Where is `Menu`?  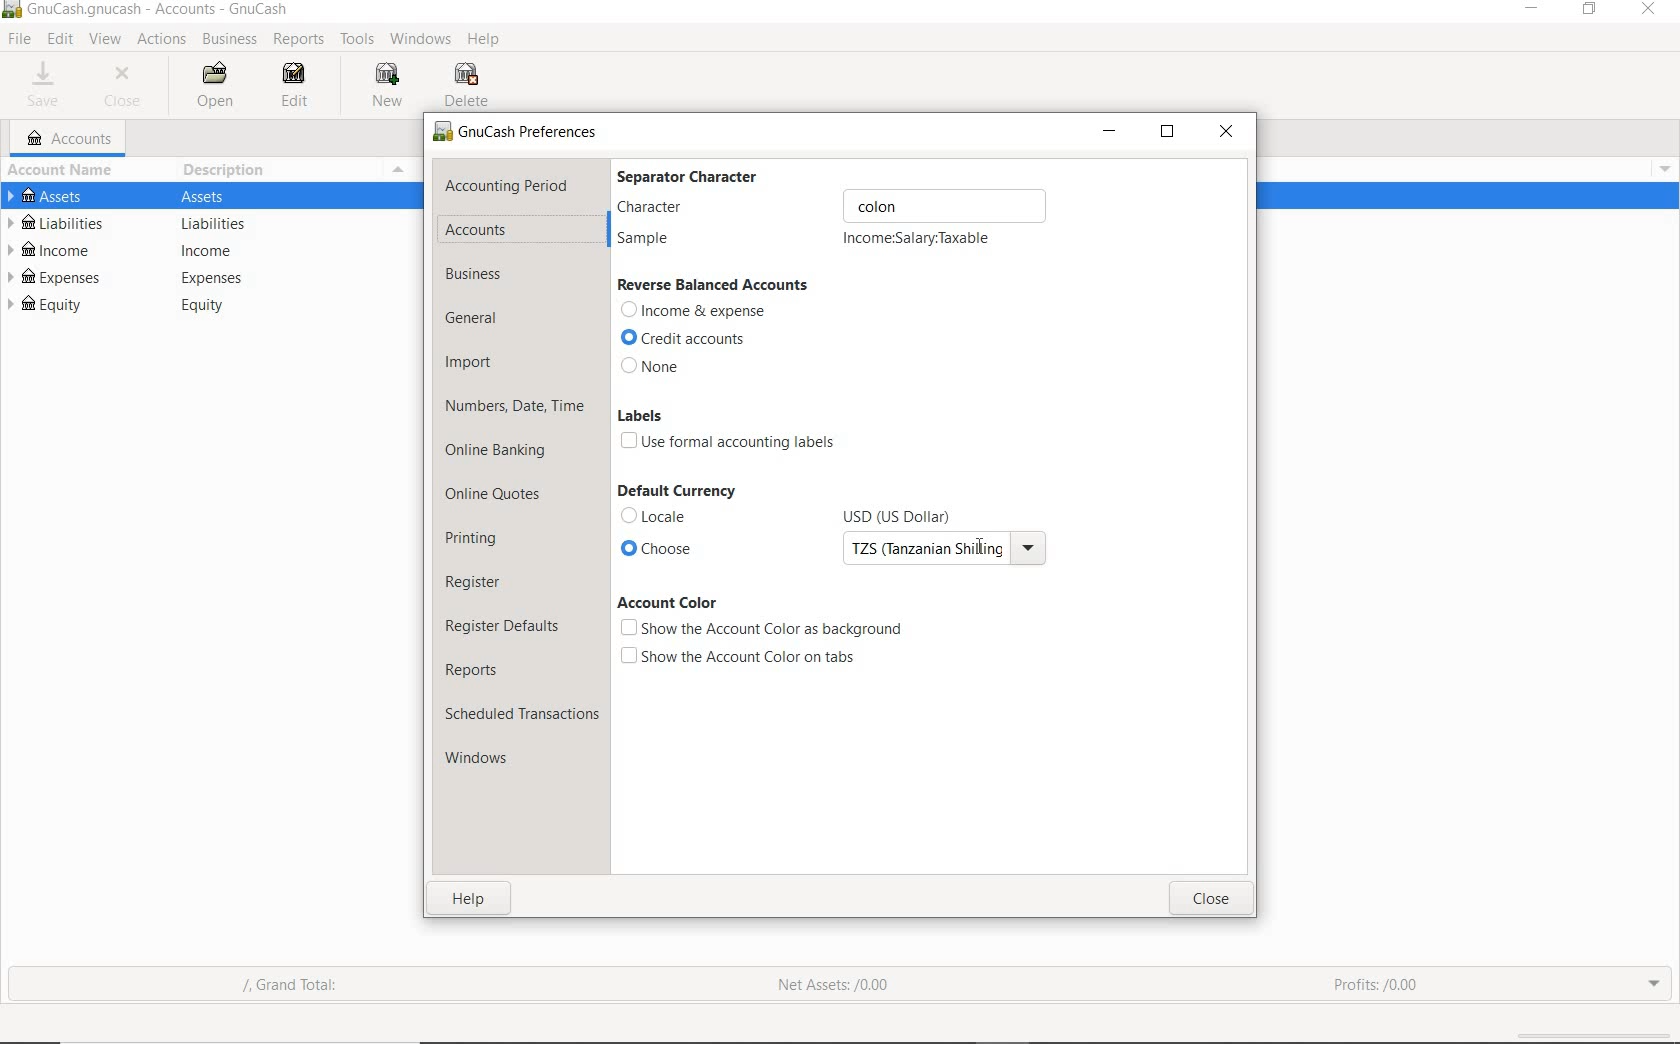
Menu is located at coordinates (400, 169).